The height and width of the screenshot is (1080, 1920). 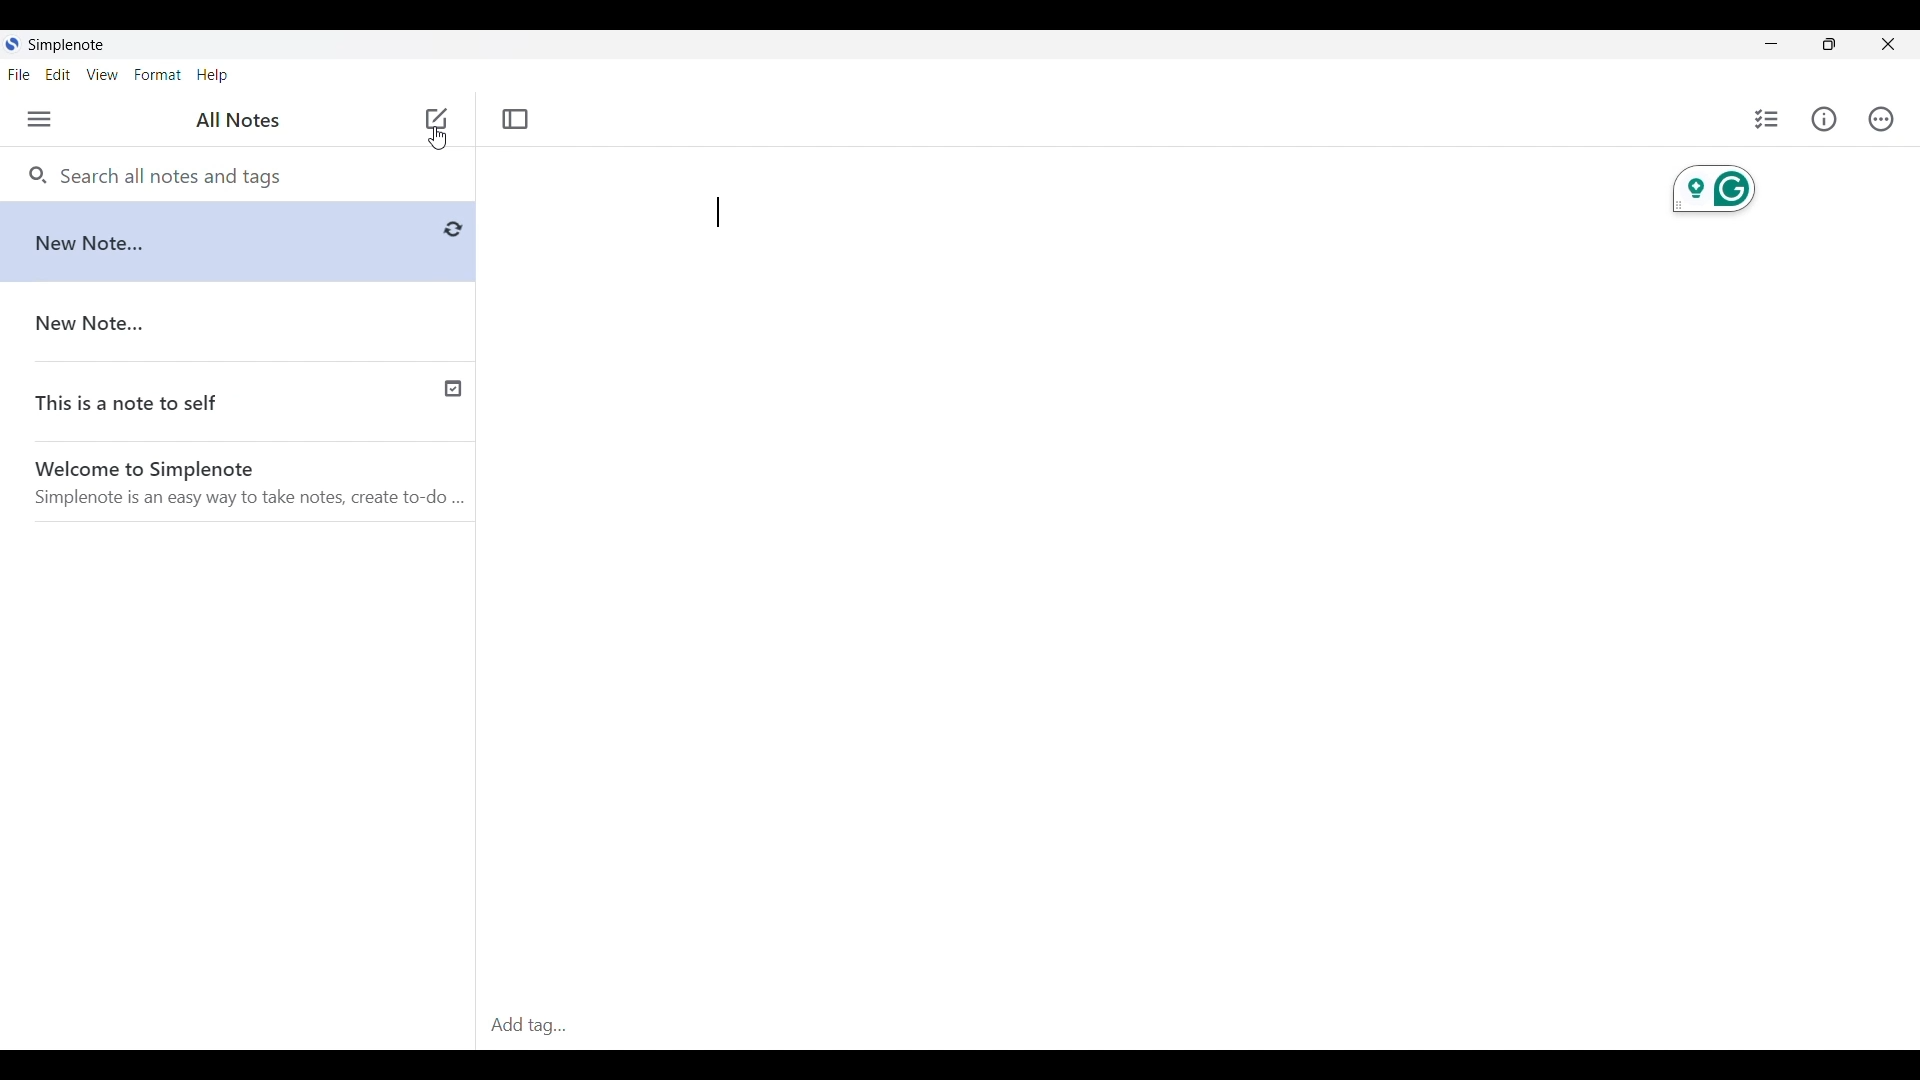 What do you see at coordinates (19, 74) in the screenshot?
I see `File menu` at bounding box center [19, 74].